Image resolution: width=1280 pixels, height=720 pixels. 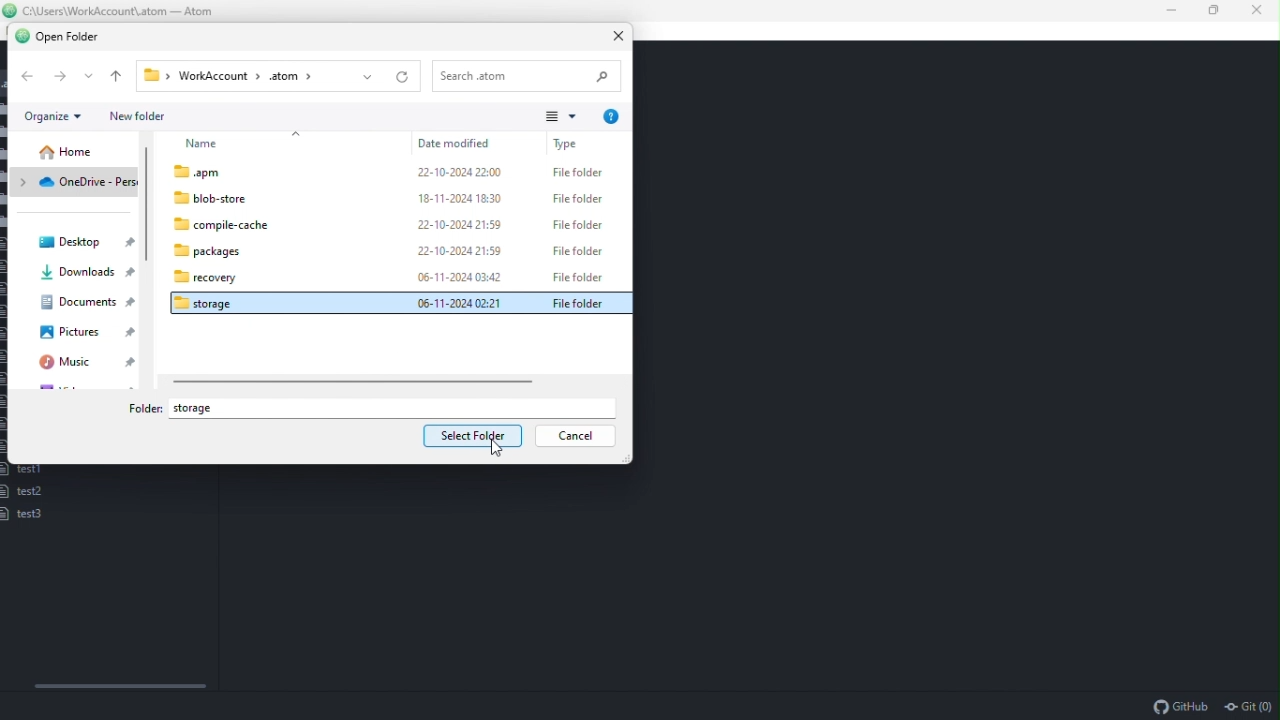 What do you see at coordinates (89, 365) in the screenshot?
I see `Music` at bounding box center [89, 365].